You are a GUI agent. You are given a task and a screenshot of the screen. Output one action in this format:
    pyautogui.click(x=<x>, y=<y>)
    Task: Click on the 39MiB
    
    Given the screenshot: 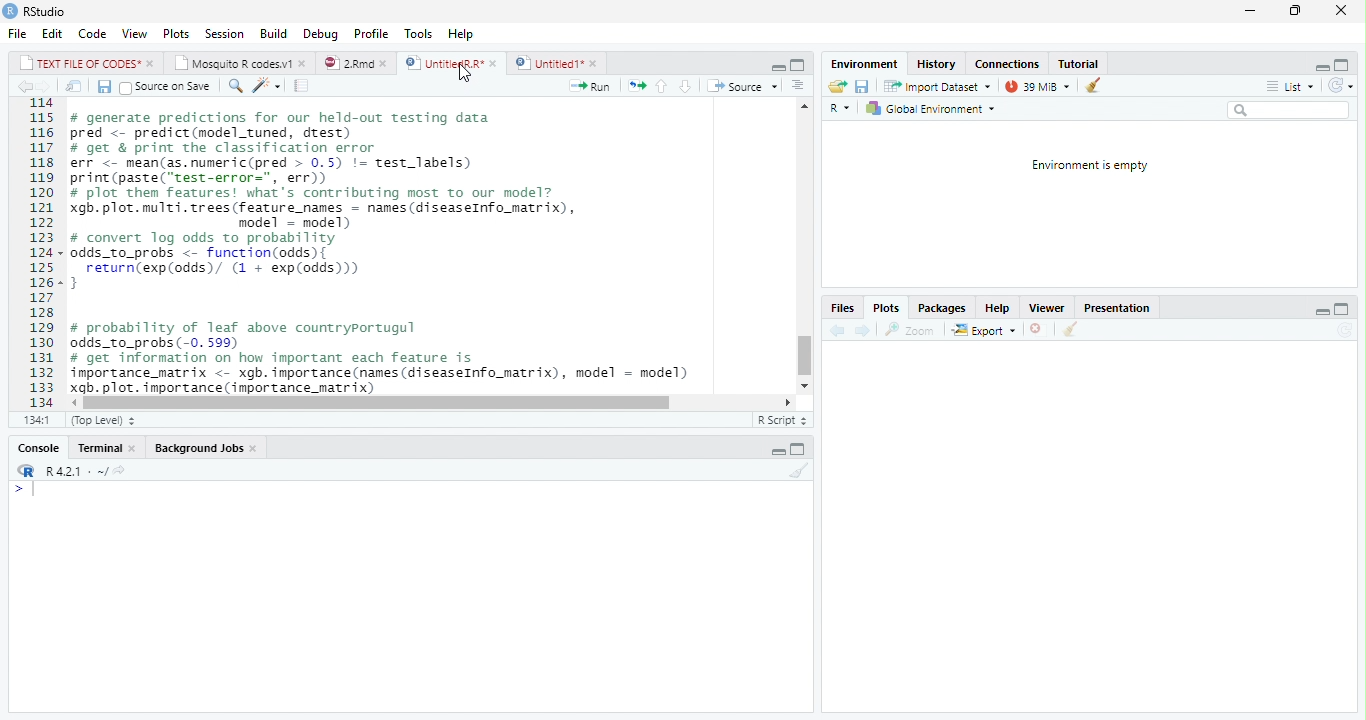 What is the action you would take?
    pyautogui.click(x=1037, y=84)
    